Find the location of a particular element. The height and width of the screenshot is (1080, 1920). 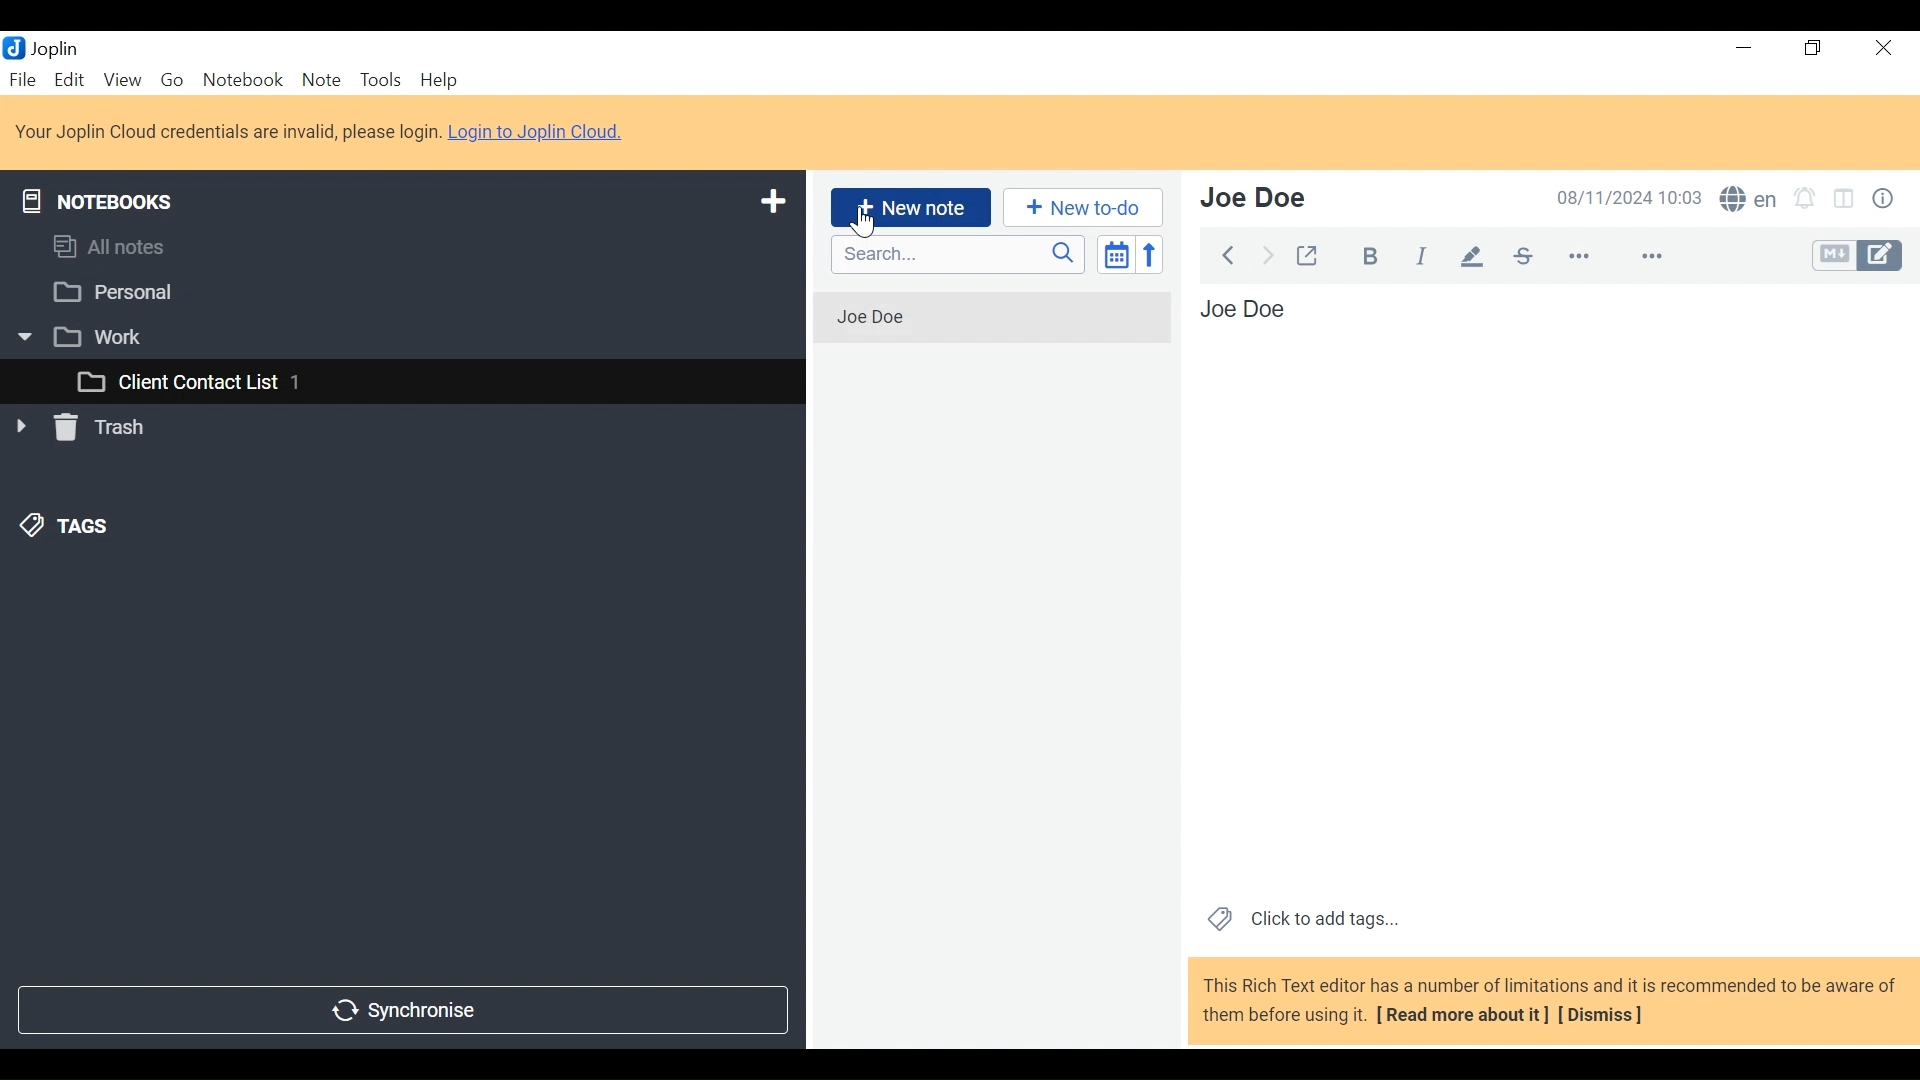

Spell checker is located at coordinates (1748, 198).